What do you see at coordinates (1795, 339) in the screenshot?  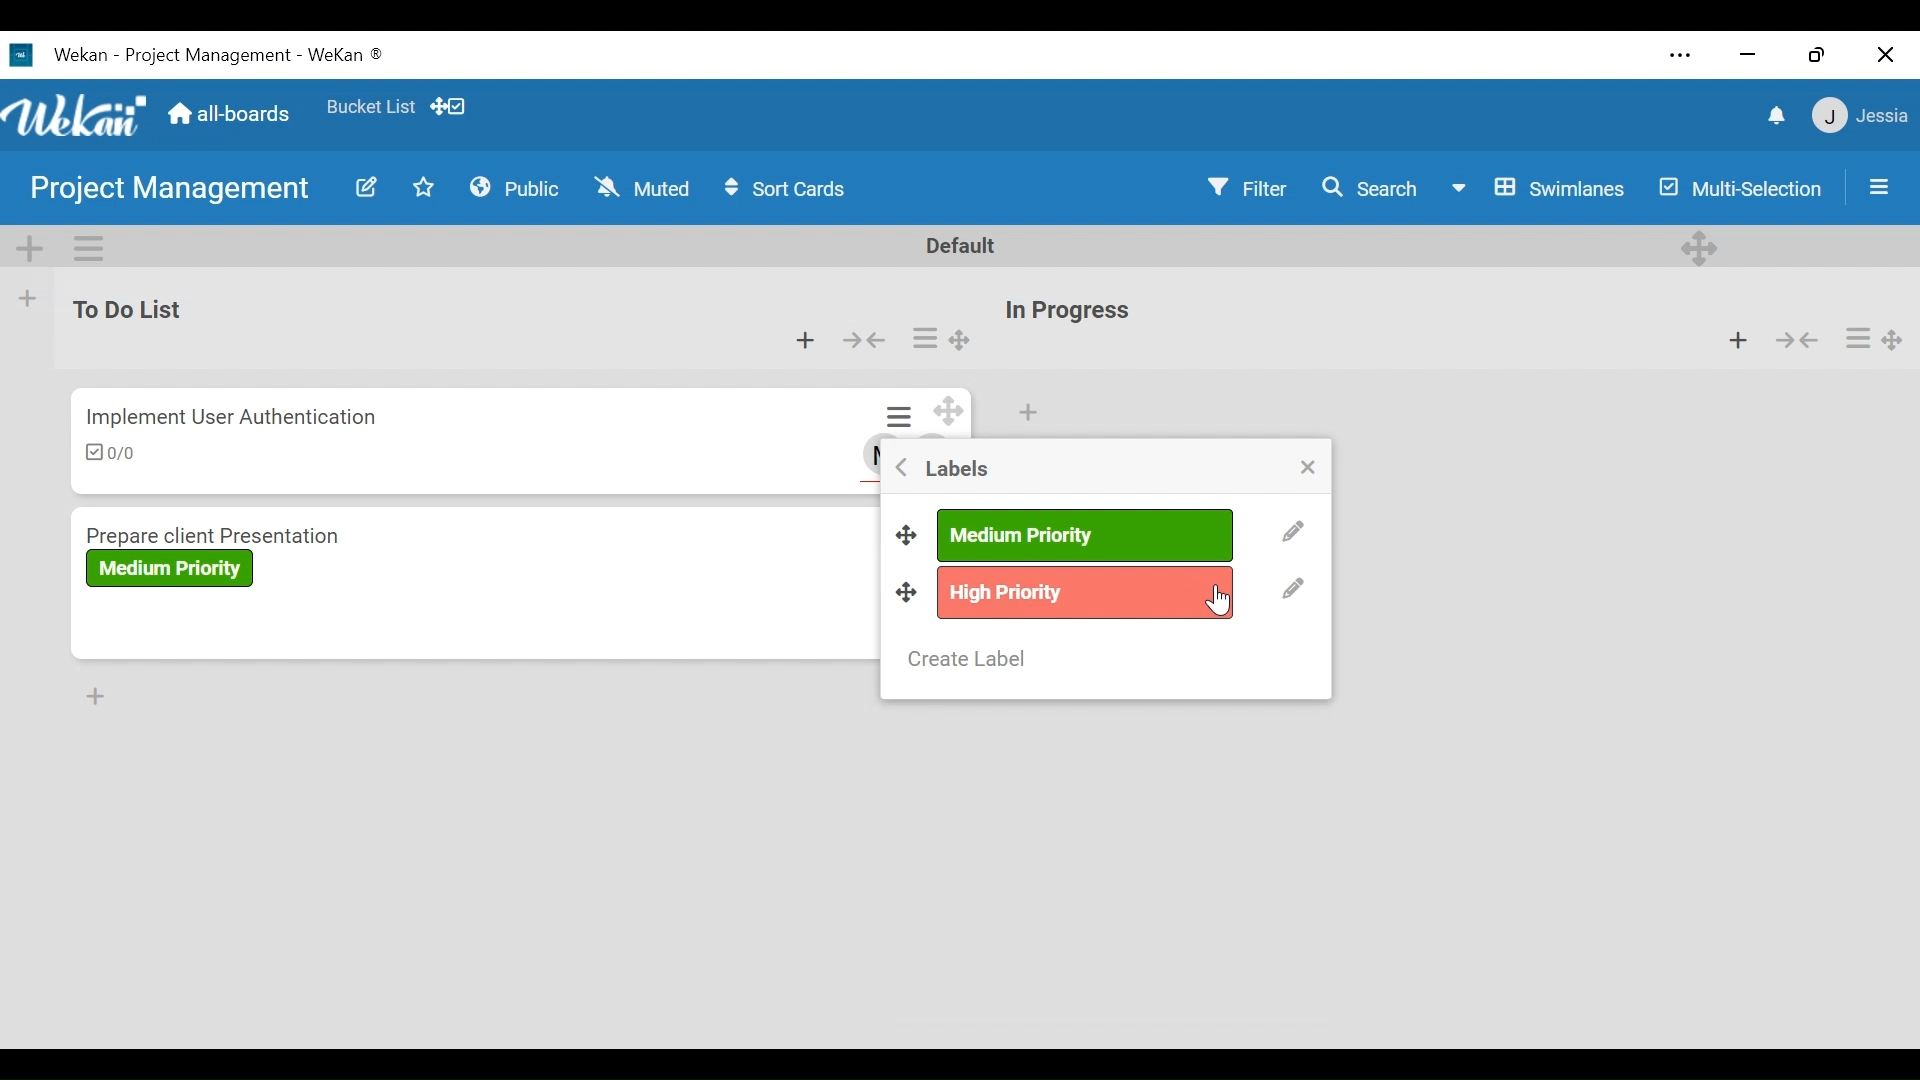 I see `Collapse` at bounding box center [1795, 339].